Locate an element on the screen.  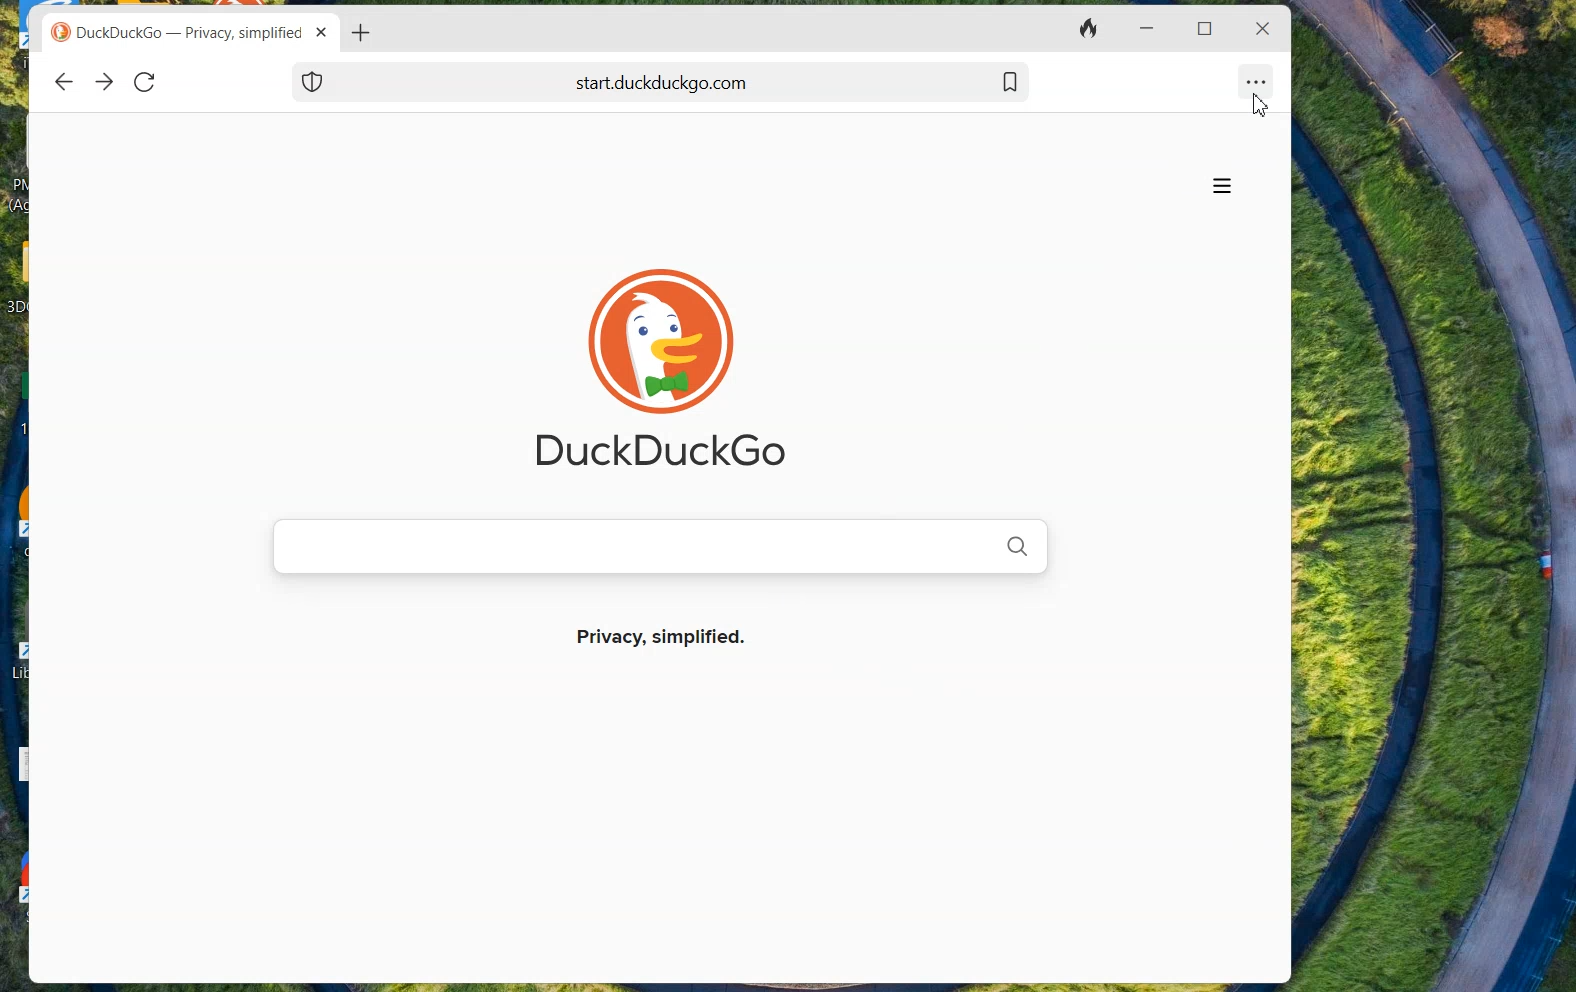
DuckDuckGo is located at coordinates (667, 452).